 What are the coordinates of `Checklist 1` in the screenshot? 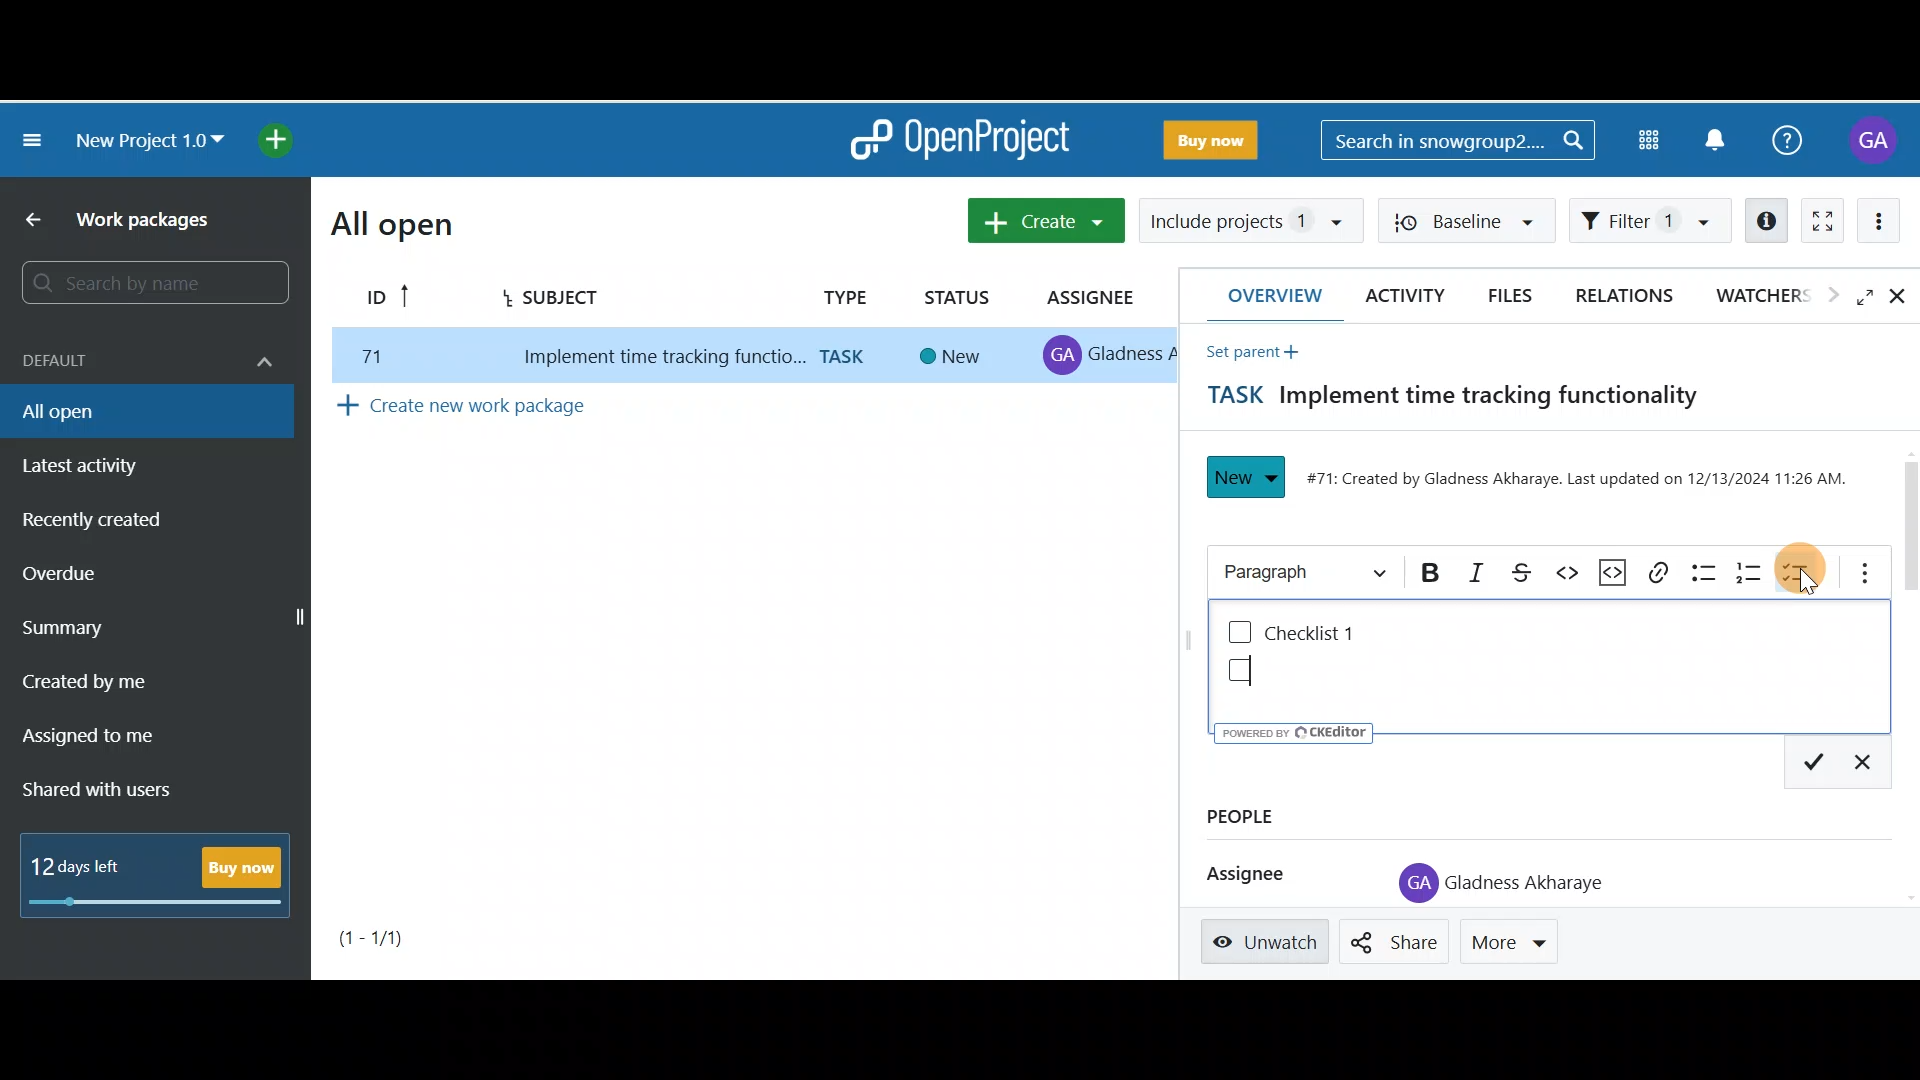 It's located at (1322, 633).